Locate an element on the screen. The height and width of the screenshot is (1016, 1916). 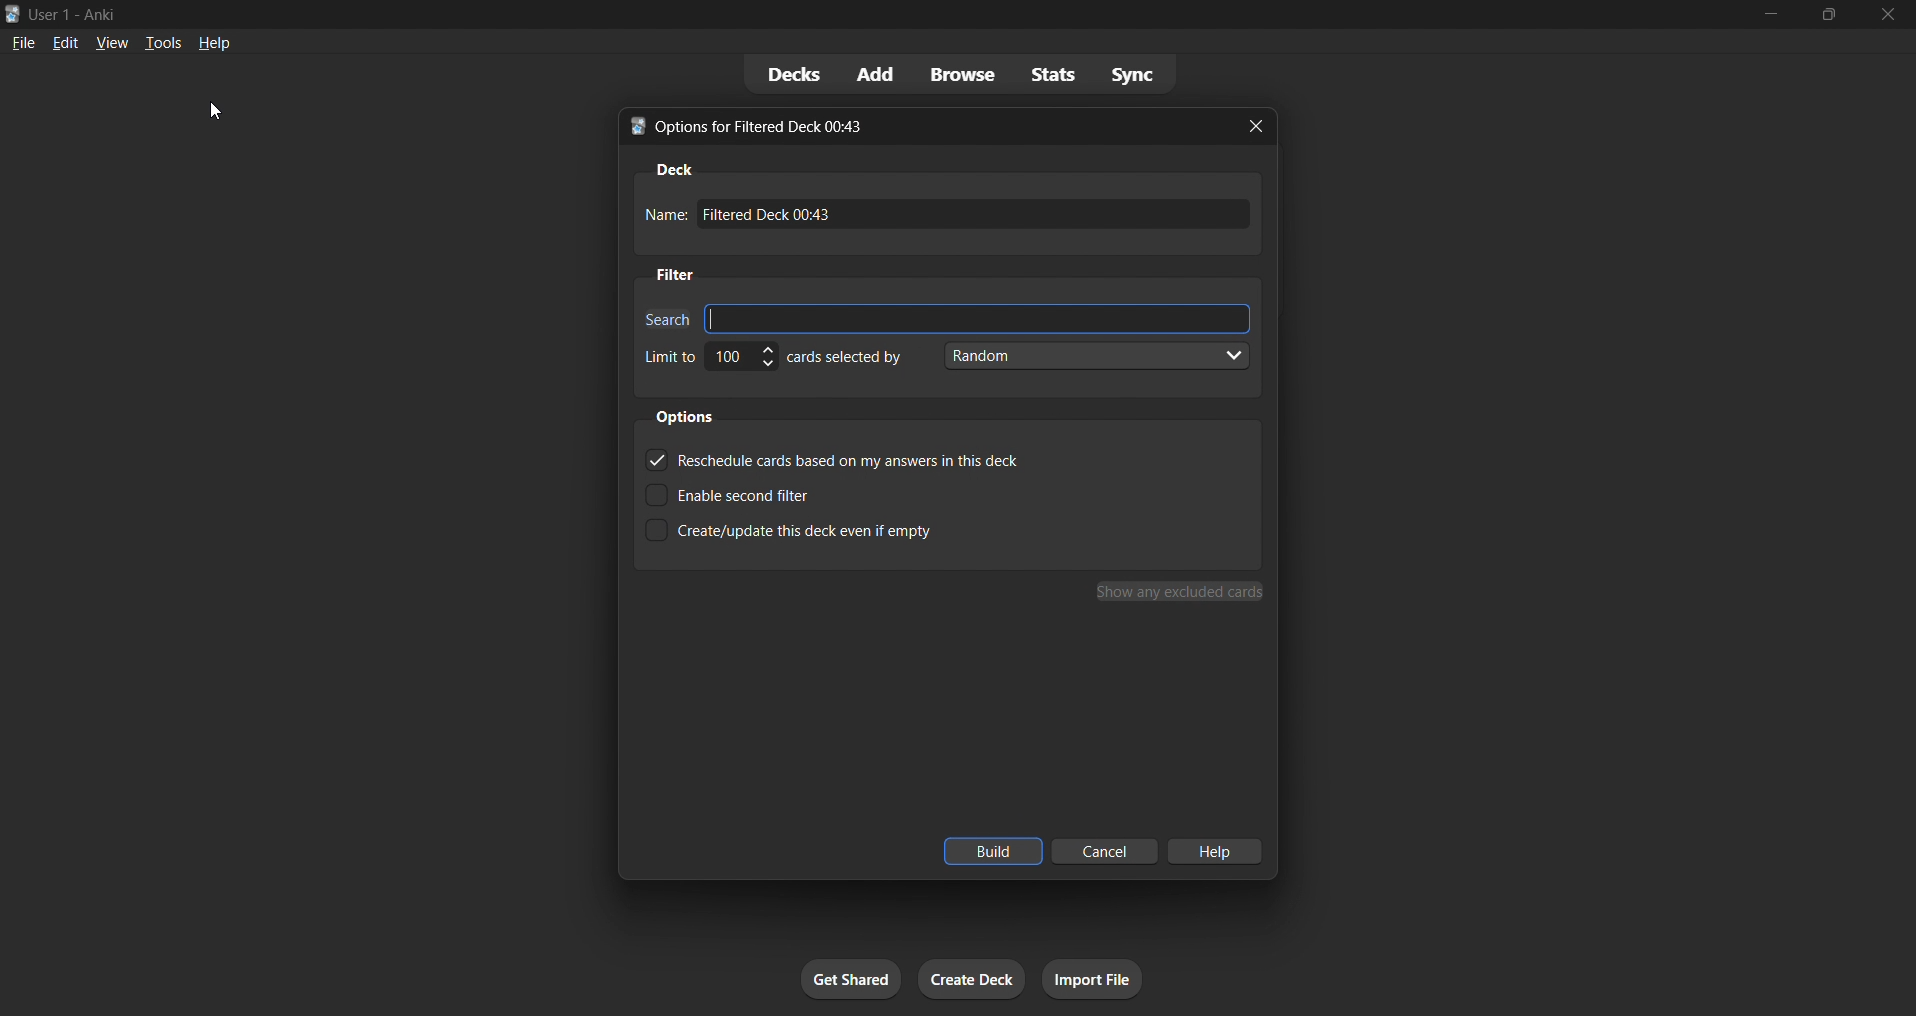
edit is located at coordinates (65, 41).